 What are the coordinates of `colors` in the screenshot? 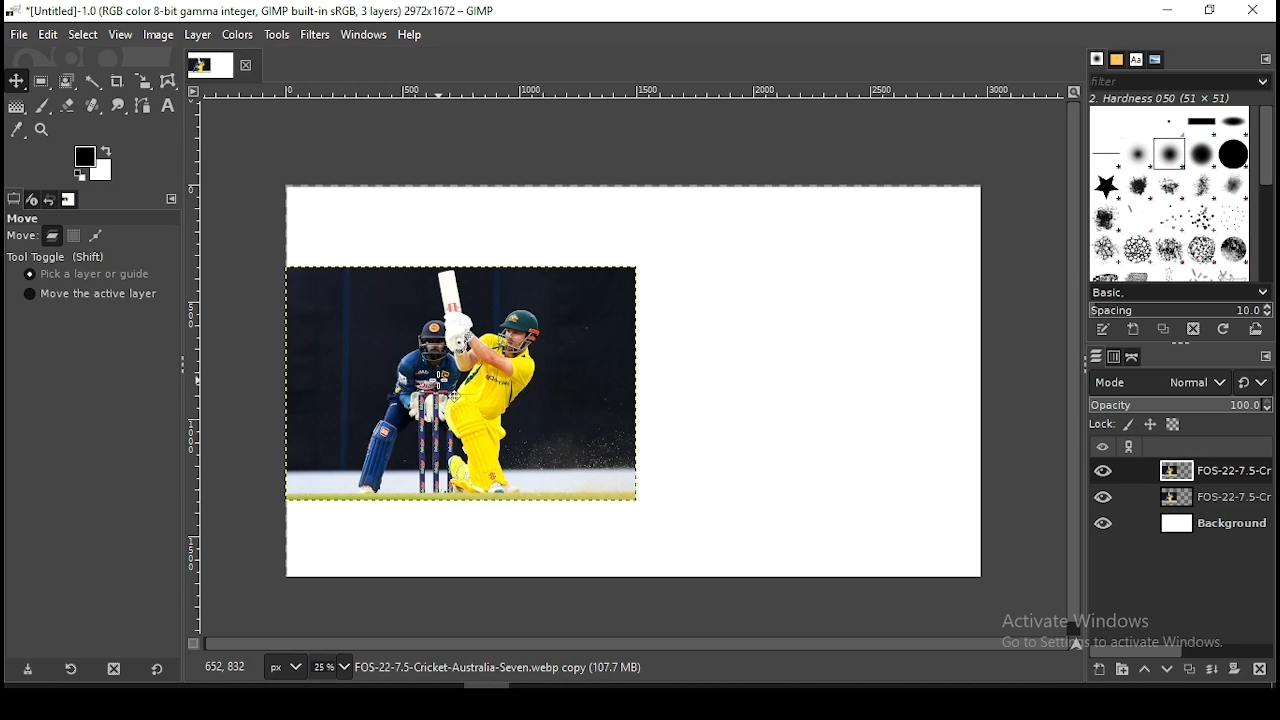 It's located at (240, 36).